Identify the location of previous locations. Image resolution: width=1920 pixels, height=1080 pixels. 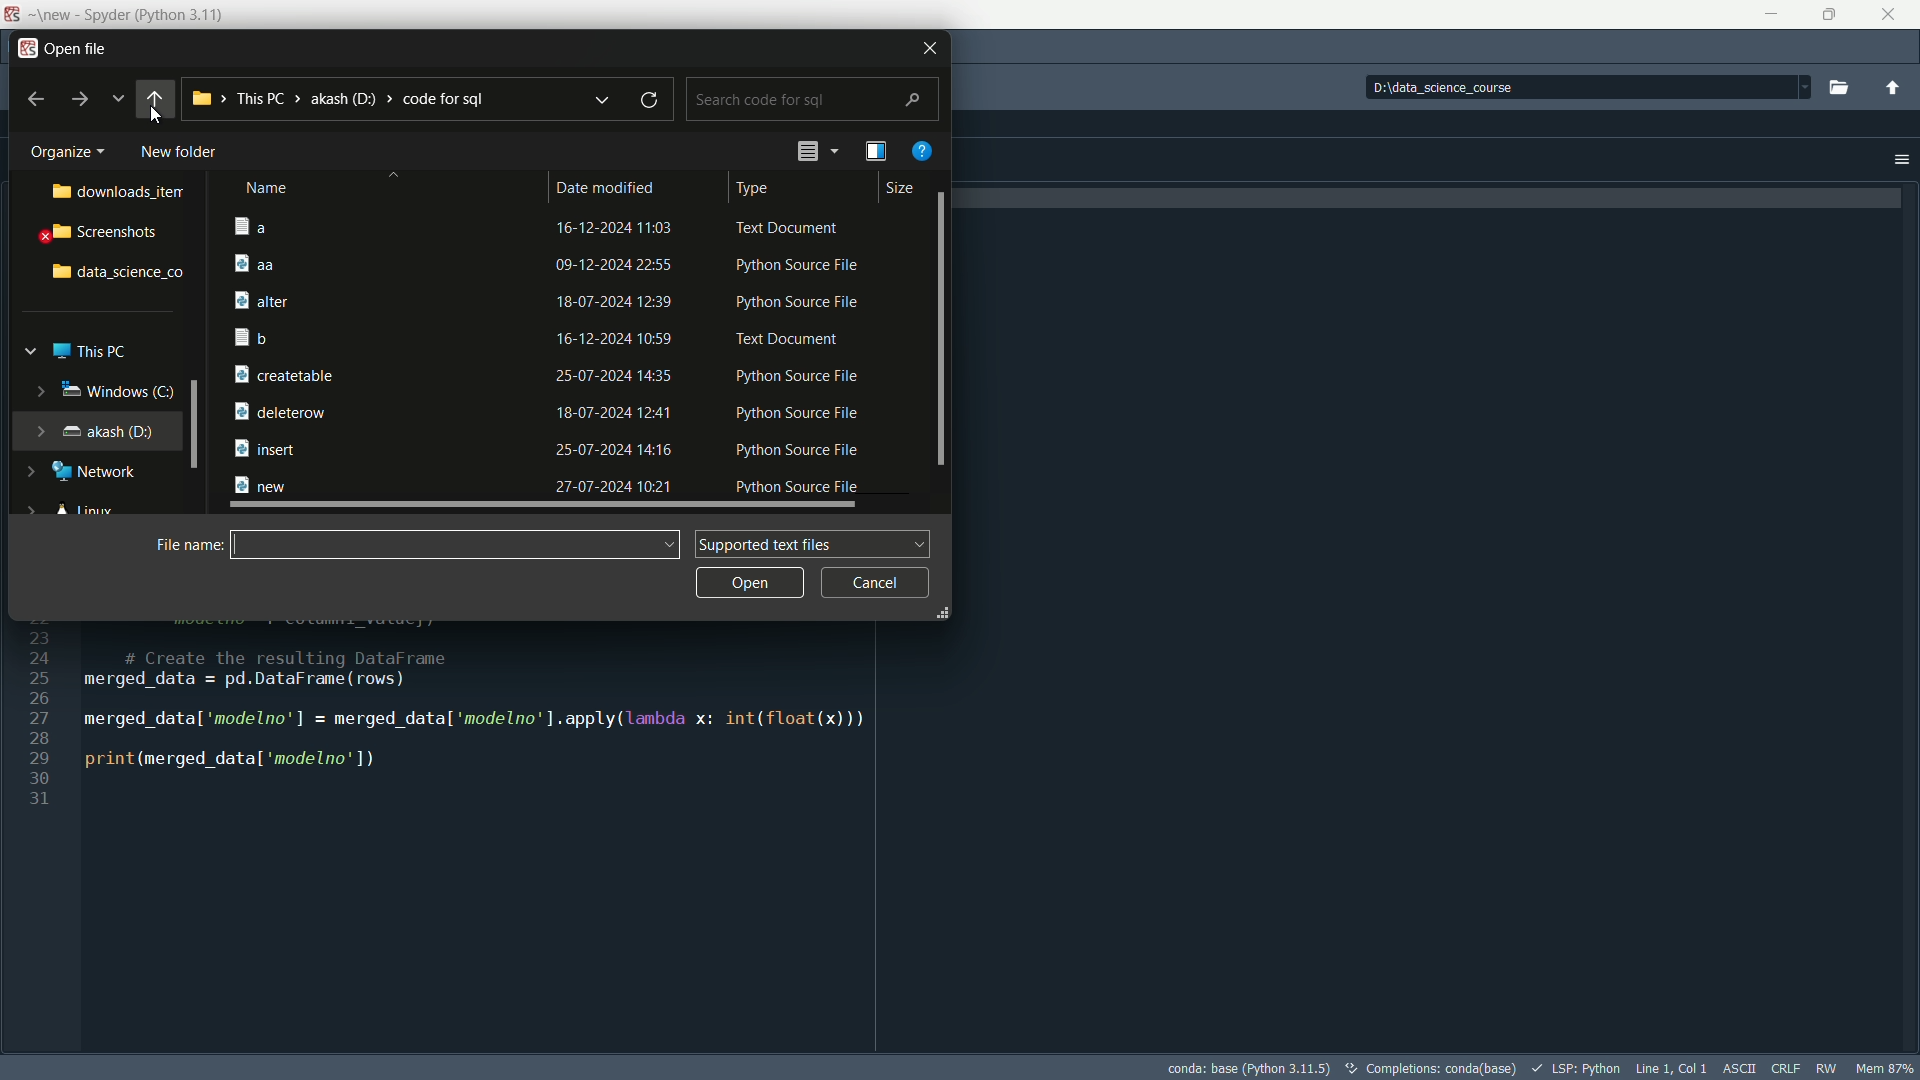
(601, 96).